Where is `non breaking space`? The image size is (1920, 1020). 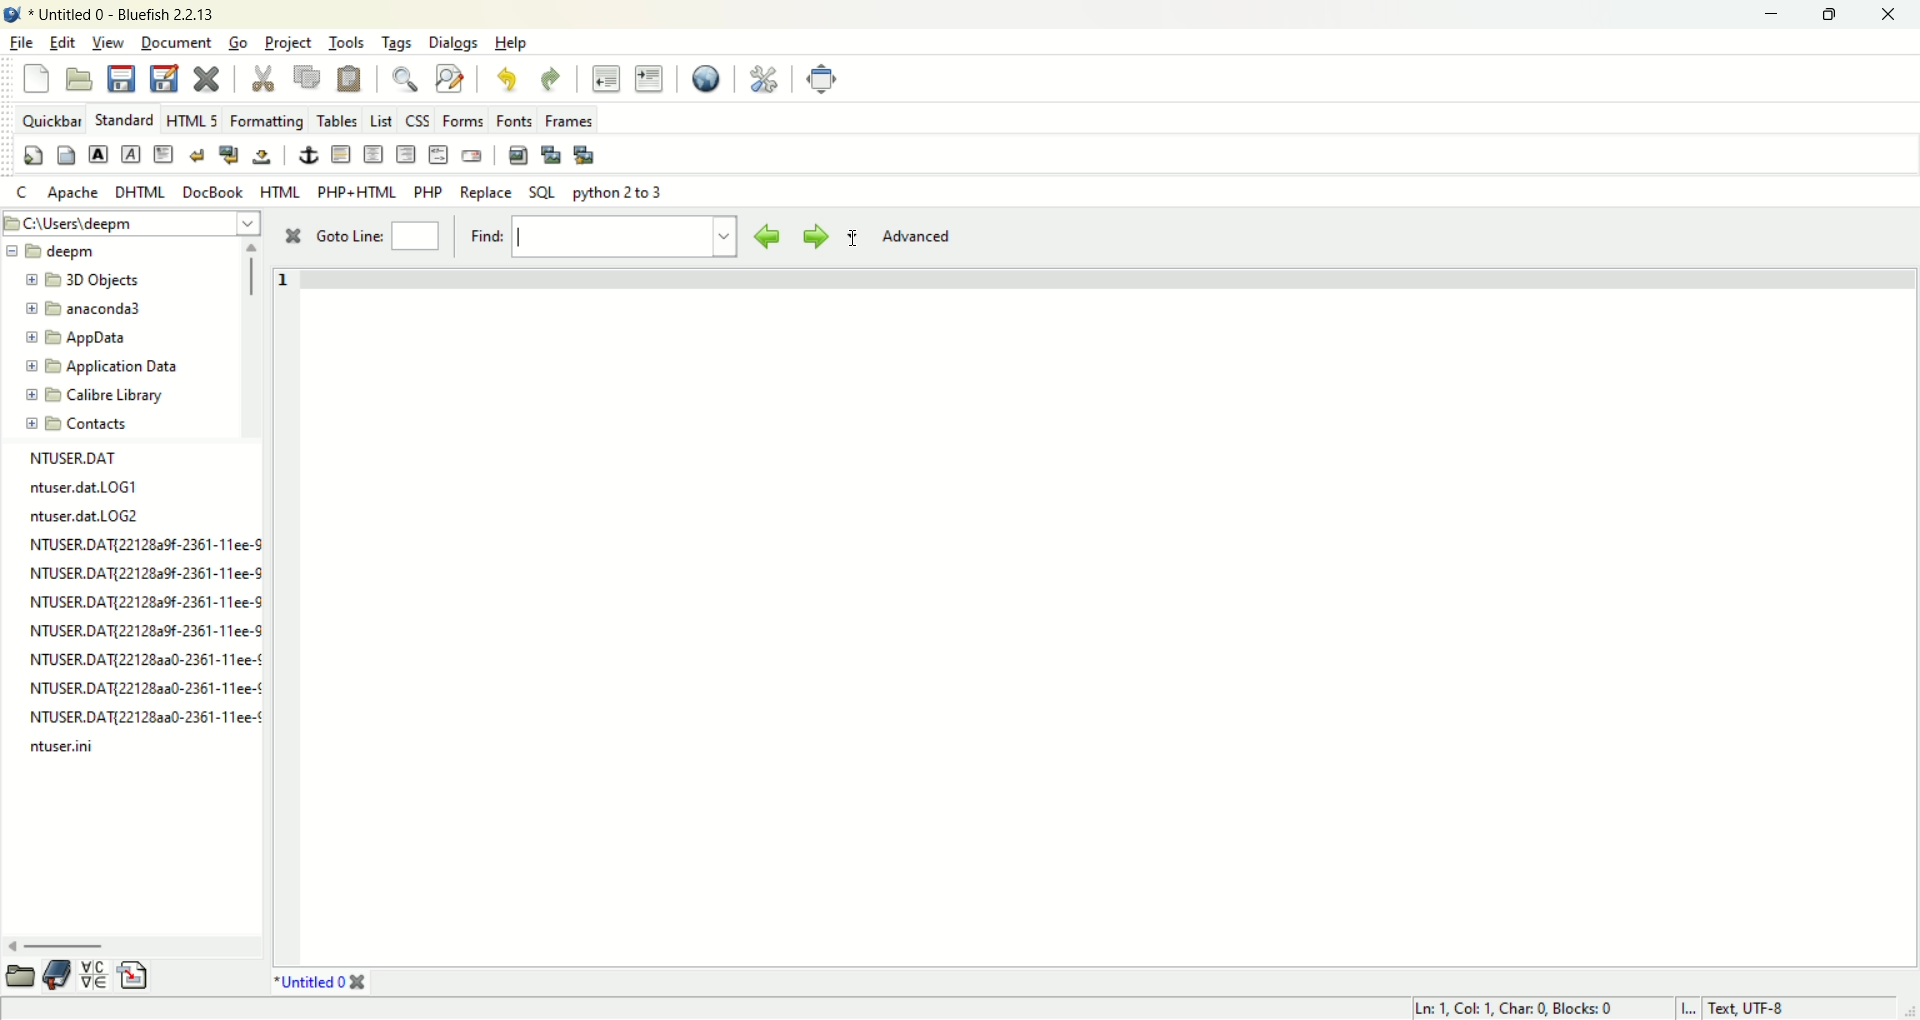 non breaking space is located at coordinates (262, 157).